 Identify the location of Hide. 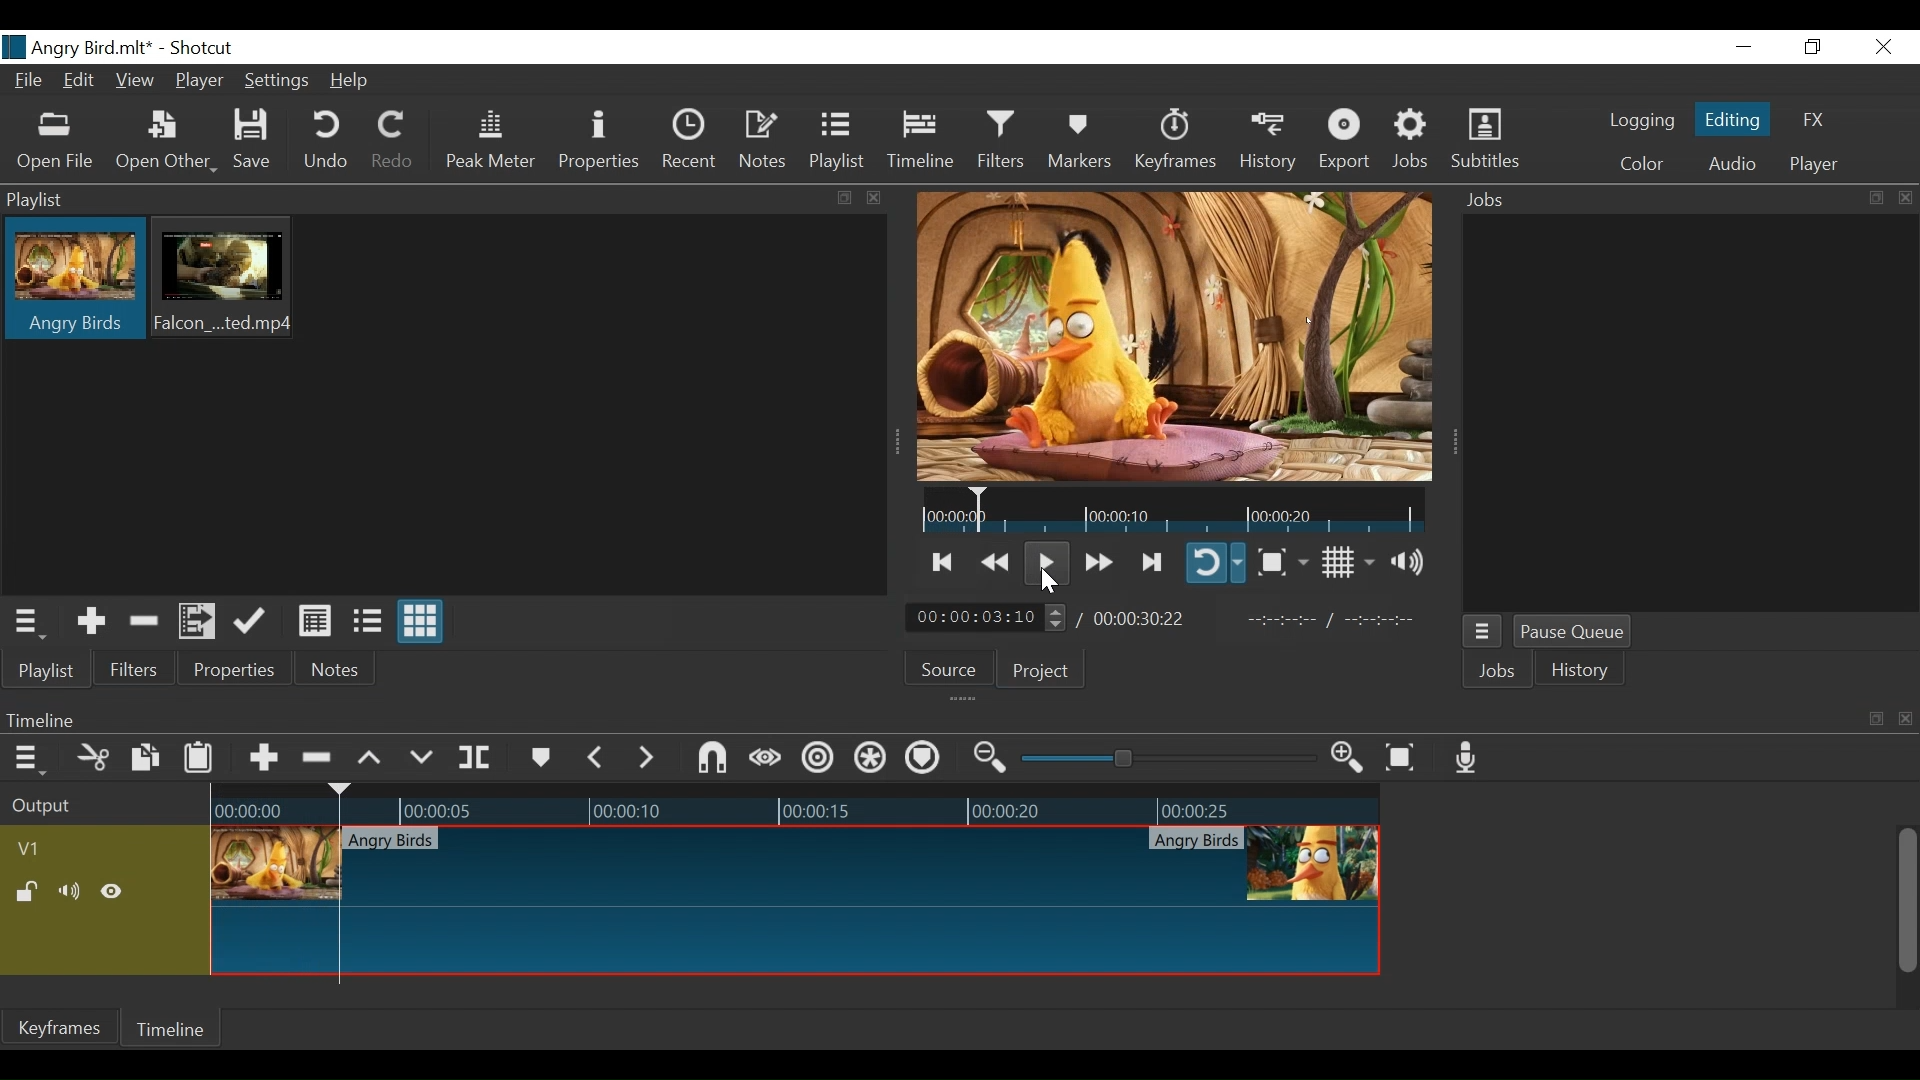
(117, 893).